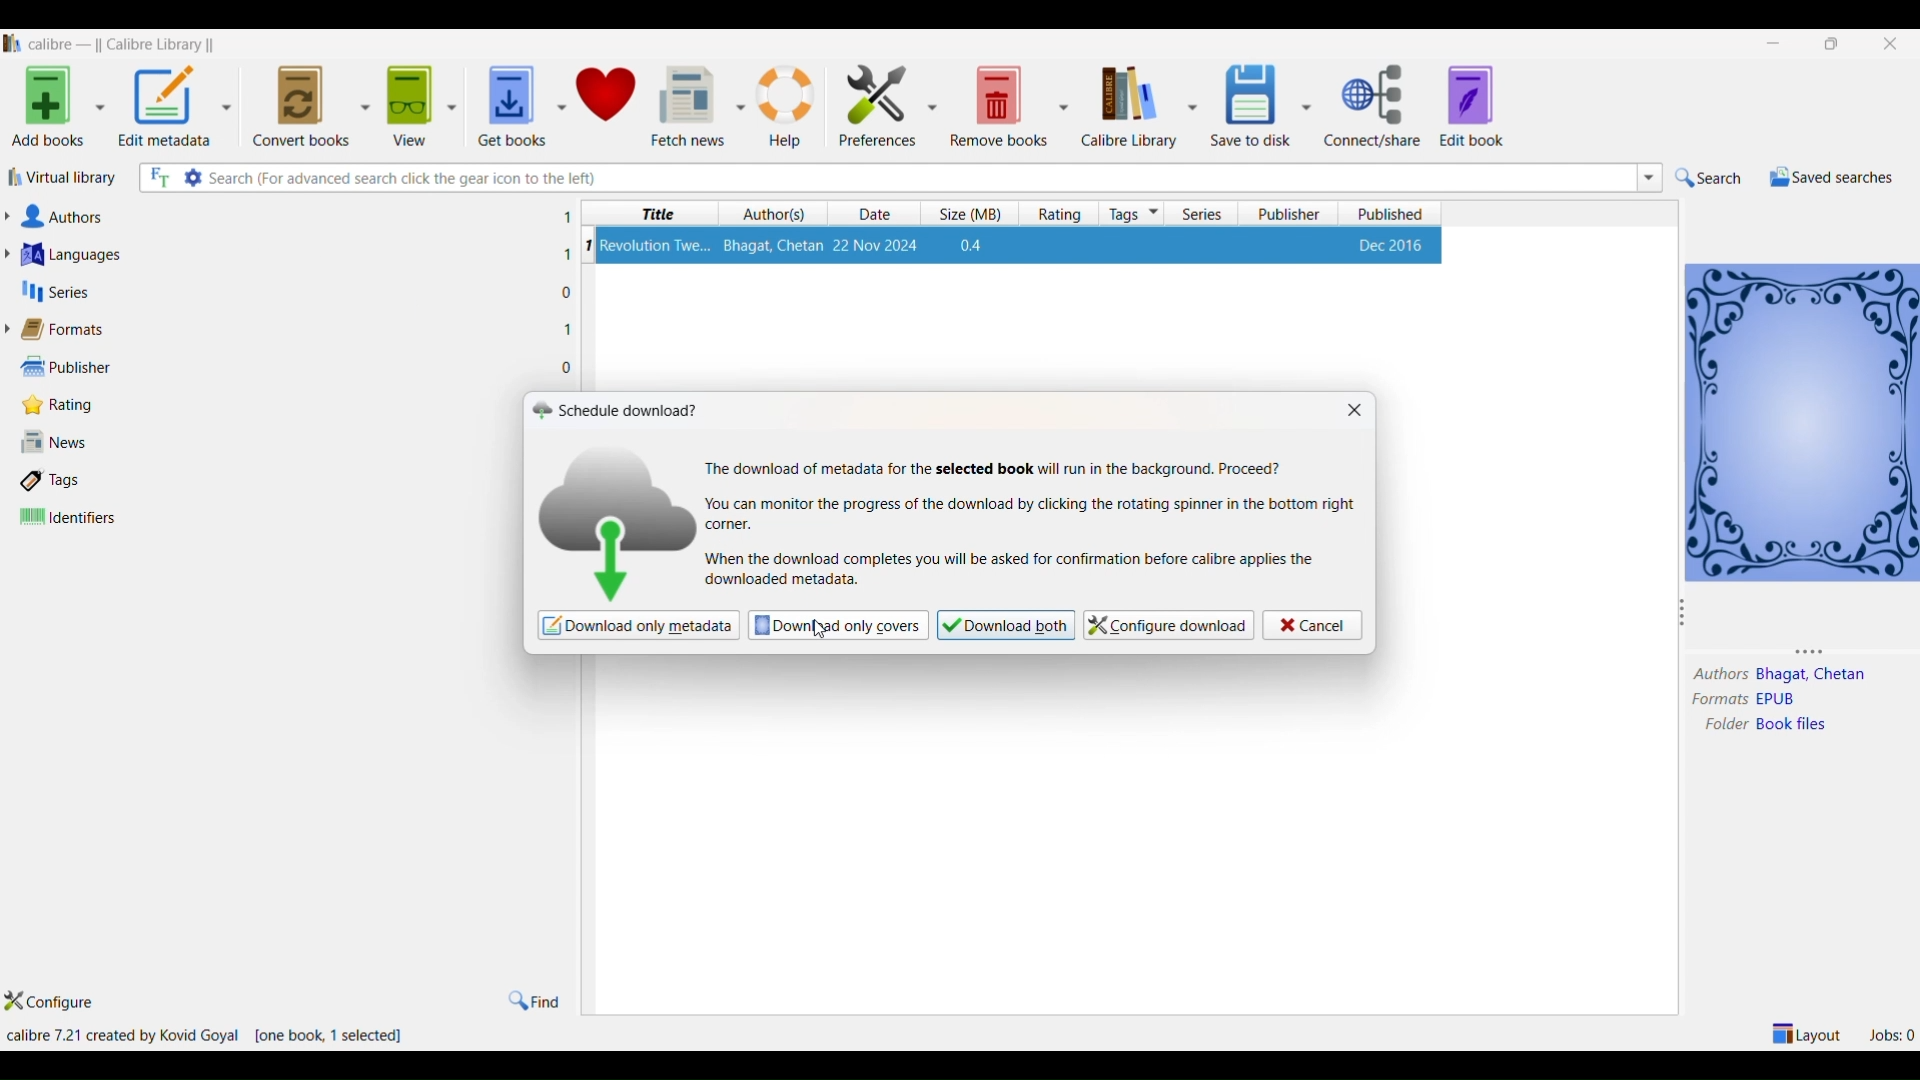 Image resolution: width=1920 pixels, height=1080 pixels. What do you see at coordinates (1808, 1032) in the screenshot?
I see `layout` at bounding box center [1808, 1032].